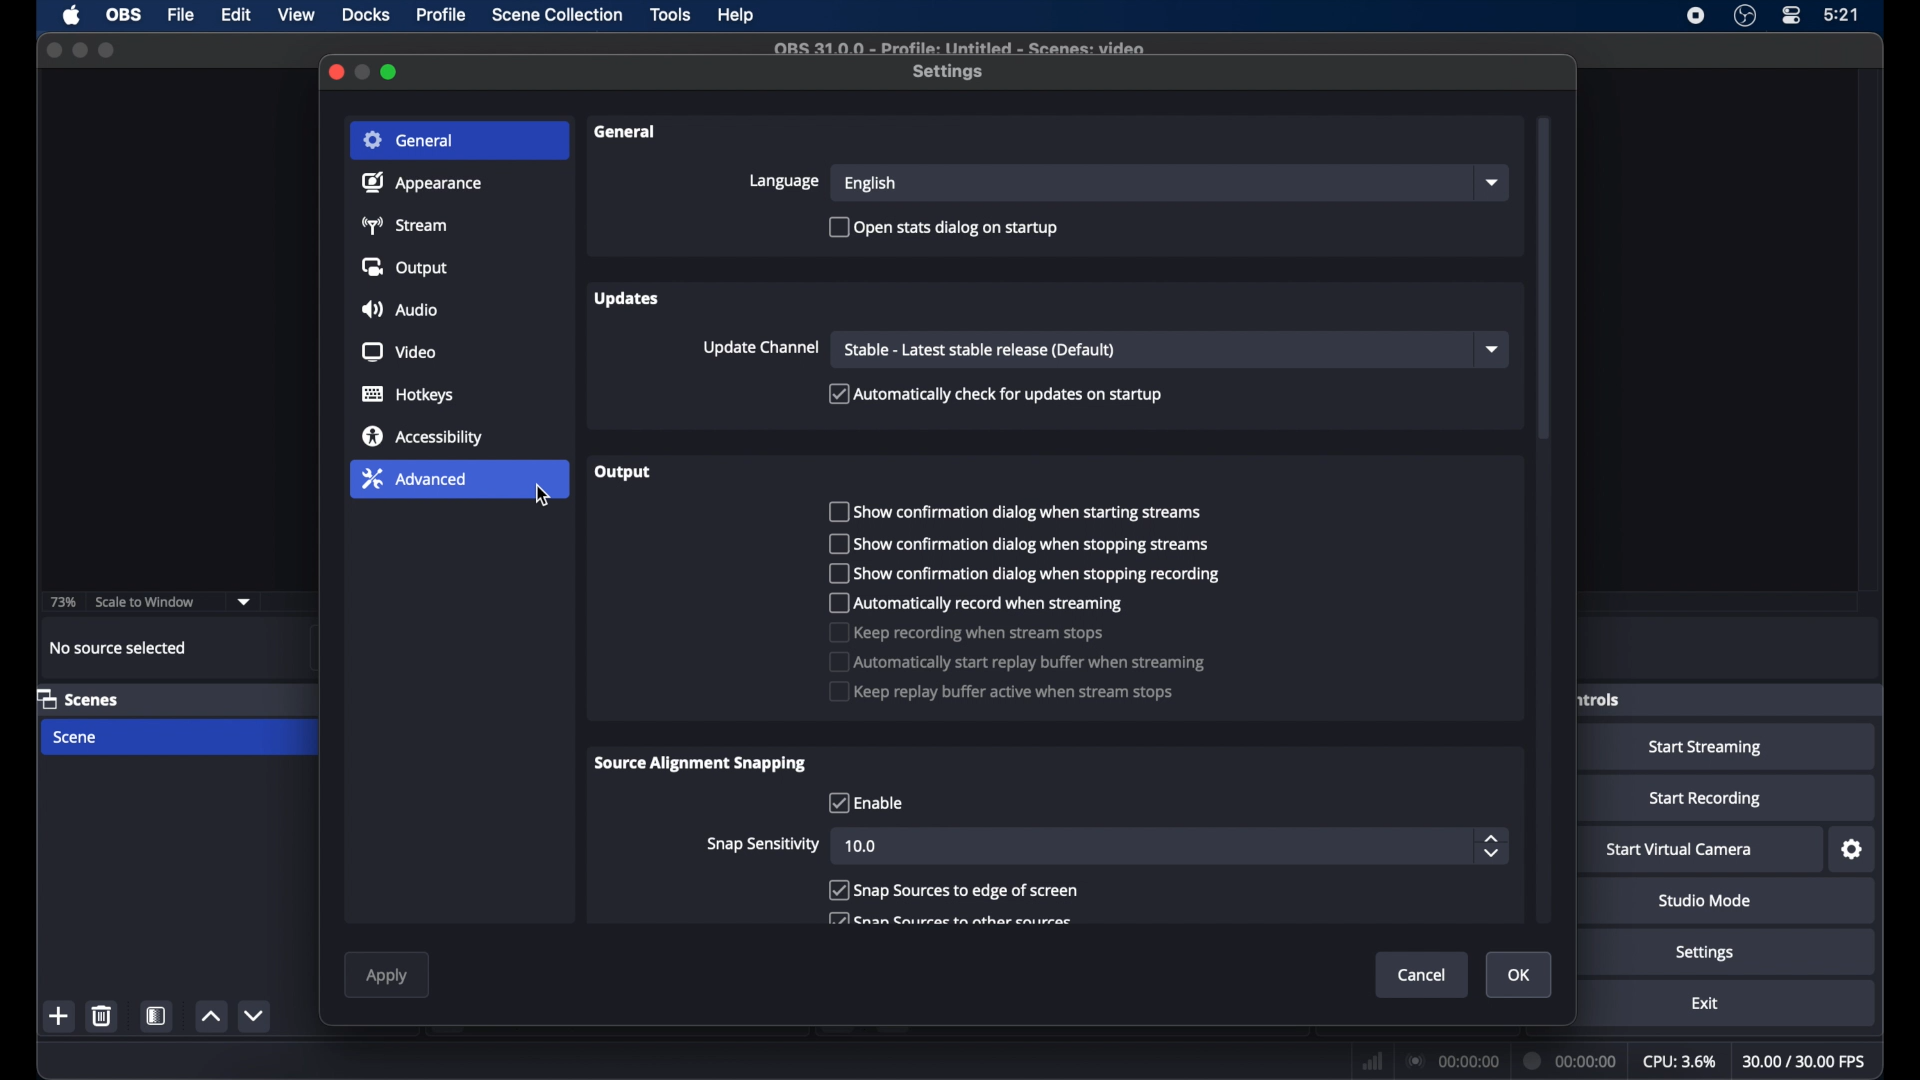 The height and width of the screenshot is (1080, 1920). Describe the element at coordinates (700, 763) in the screenshot. I see `source alignment snapping` at that location.